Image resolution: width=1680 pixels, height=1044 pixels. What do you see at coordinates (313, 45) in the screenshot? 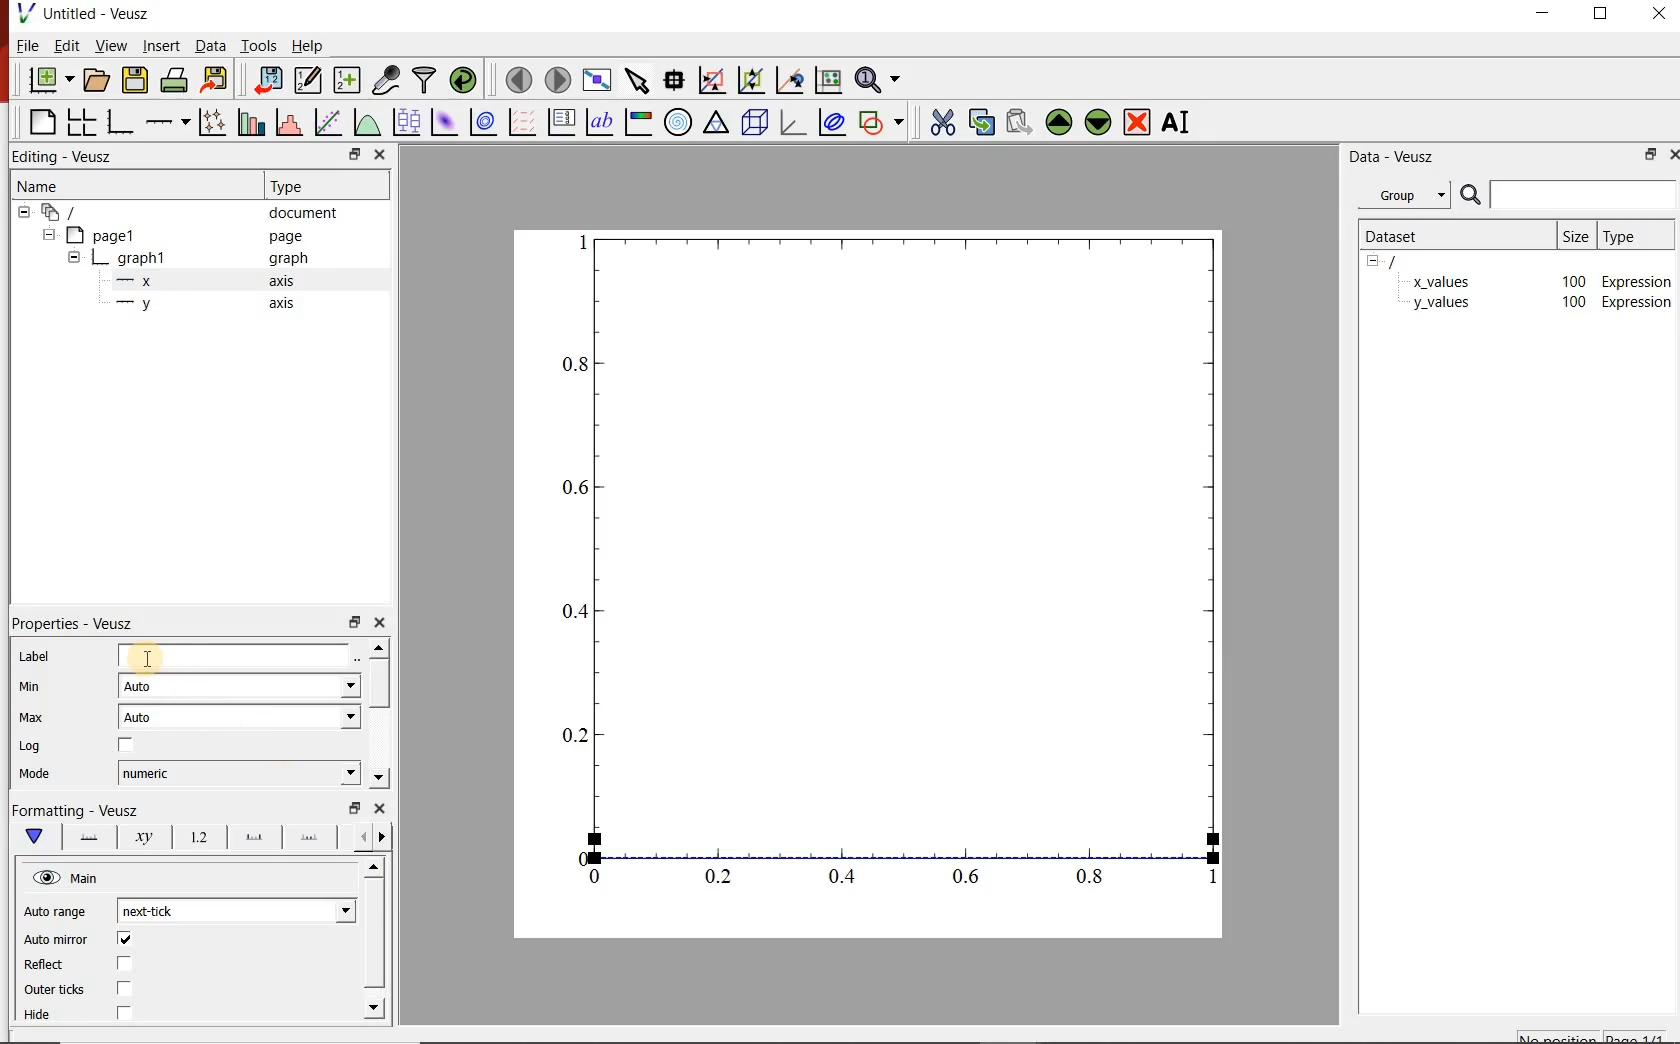
I see `help` at bounding box center [313, 45].